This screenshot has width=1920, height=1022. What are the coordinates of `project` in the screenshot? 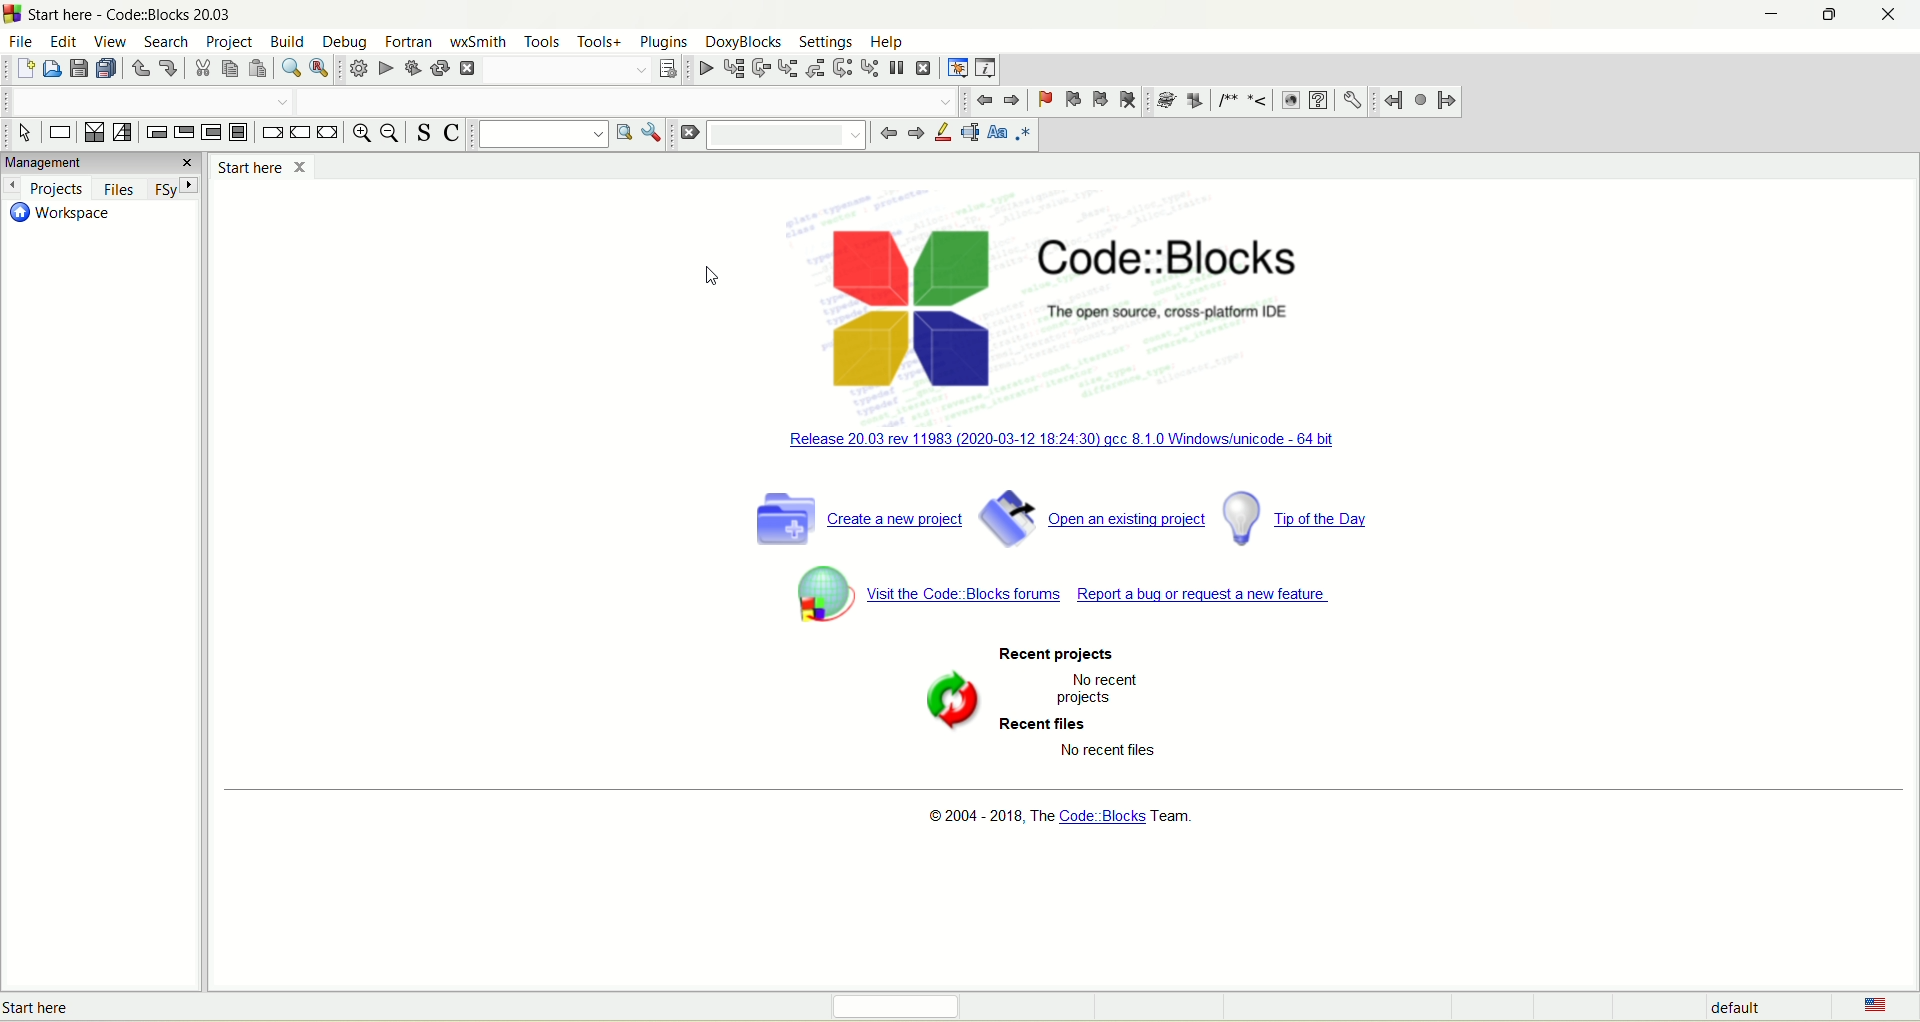 It's located at (230, 43).